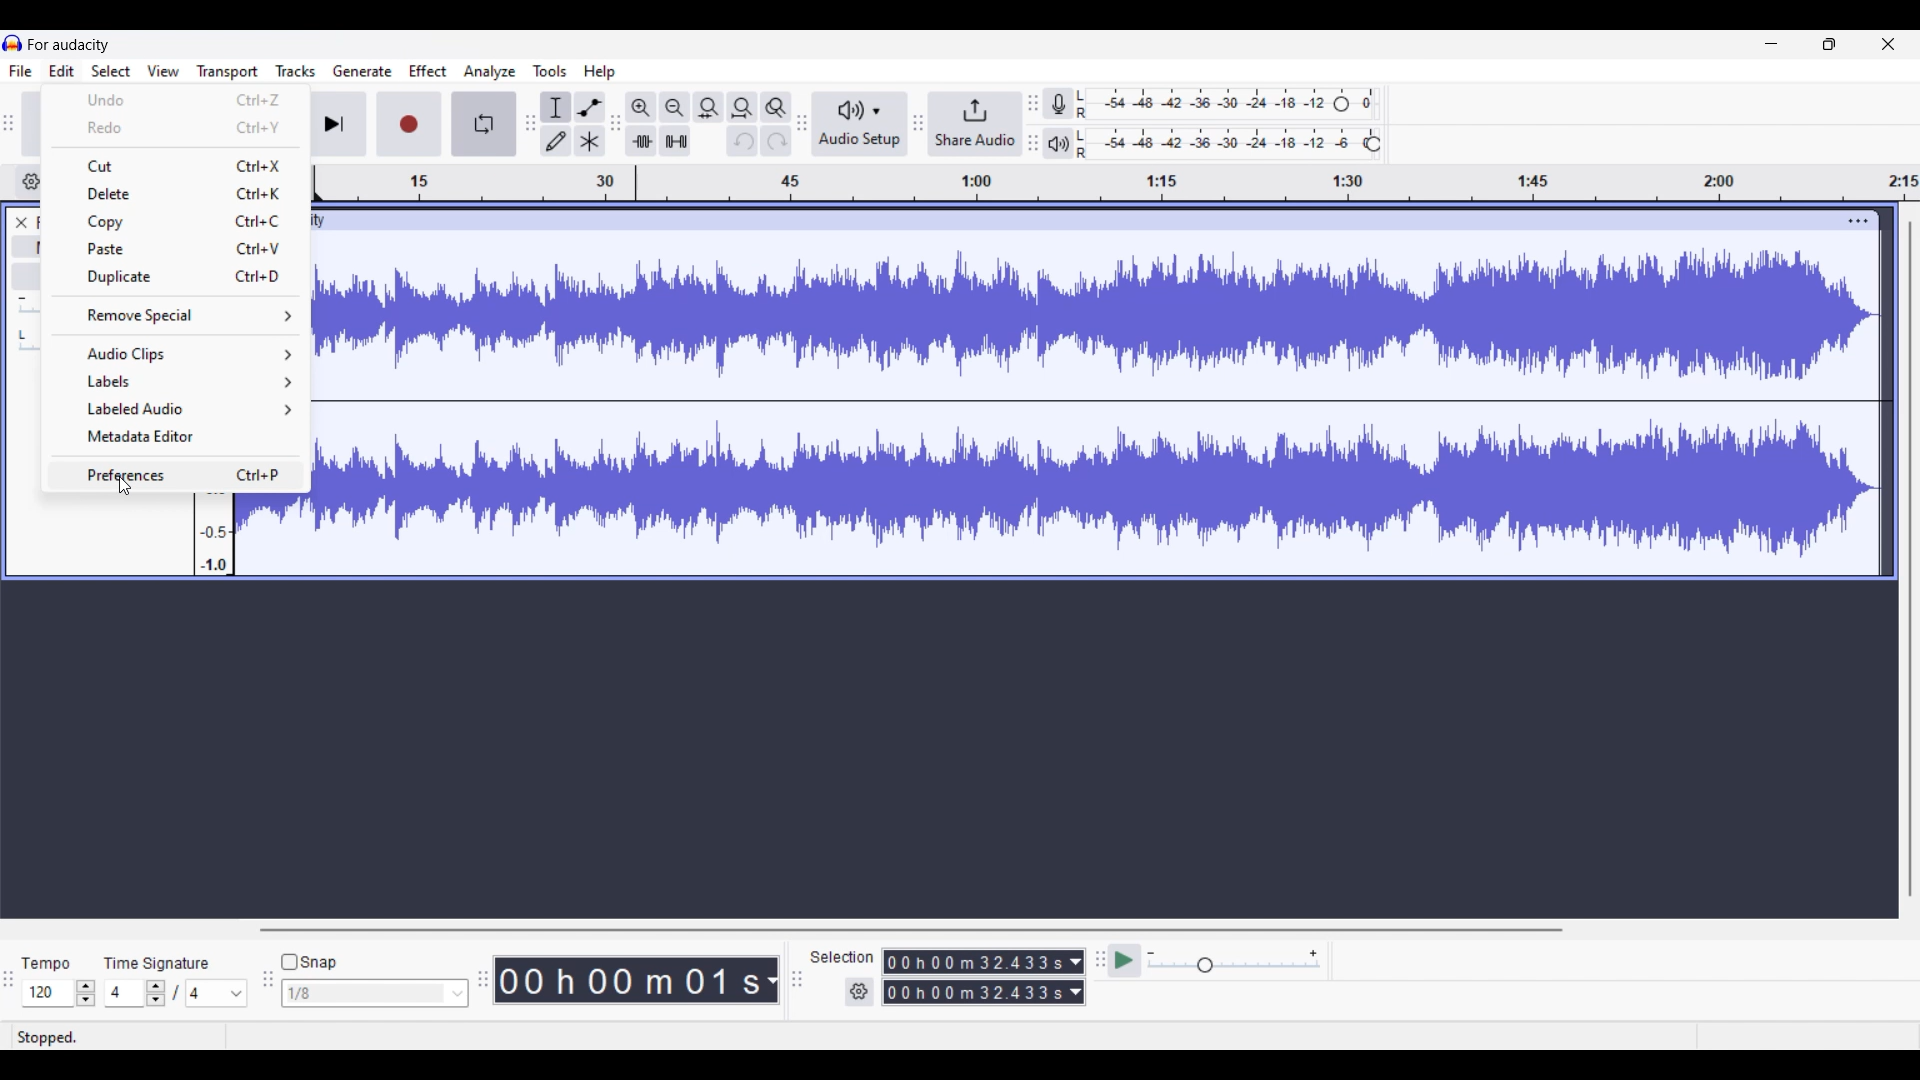 The image size is (1920, 1080). Describe the element at coordinates (177, 354) in the screenshot. I see `Audio clip options` at that location.